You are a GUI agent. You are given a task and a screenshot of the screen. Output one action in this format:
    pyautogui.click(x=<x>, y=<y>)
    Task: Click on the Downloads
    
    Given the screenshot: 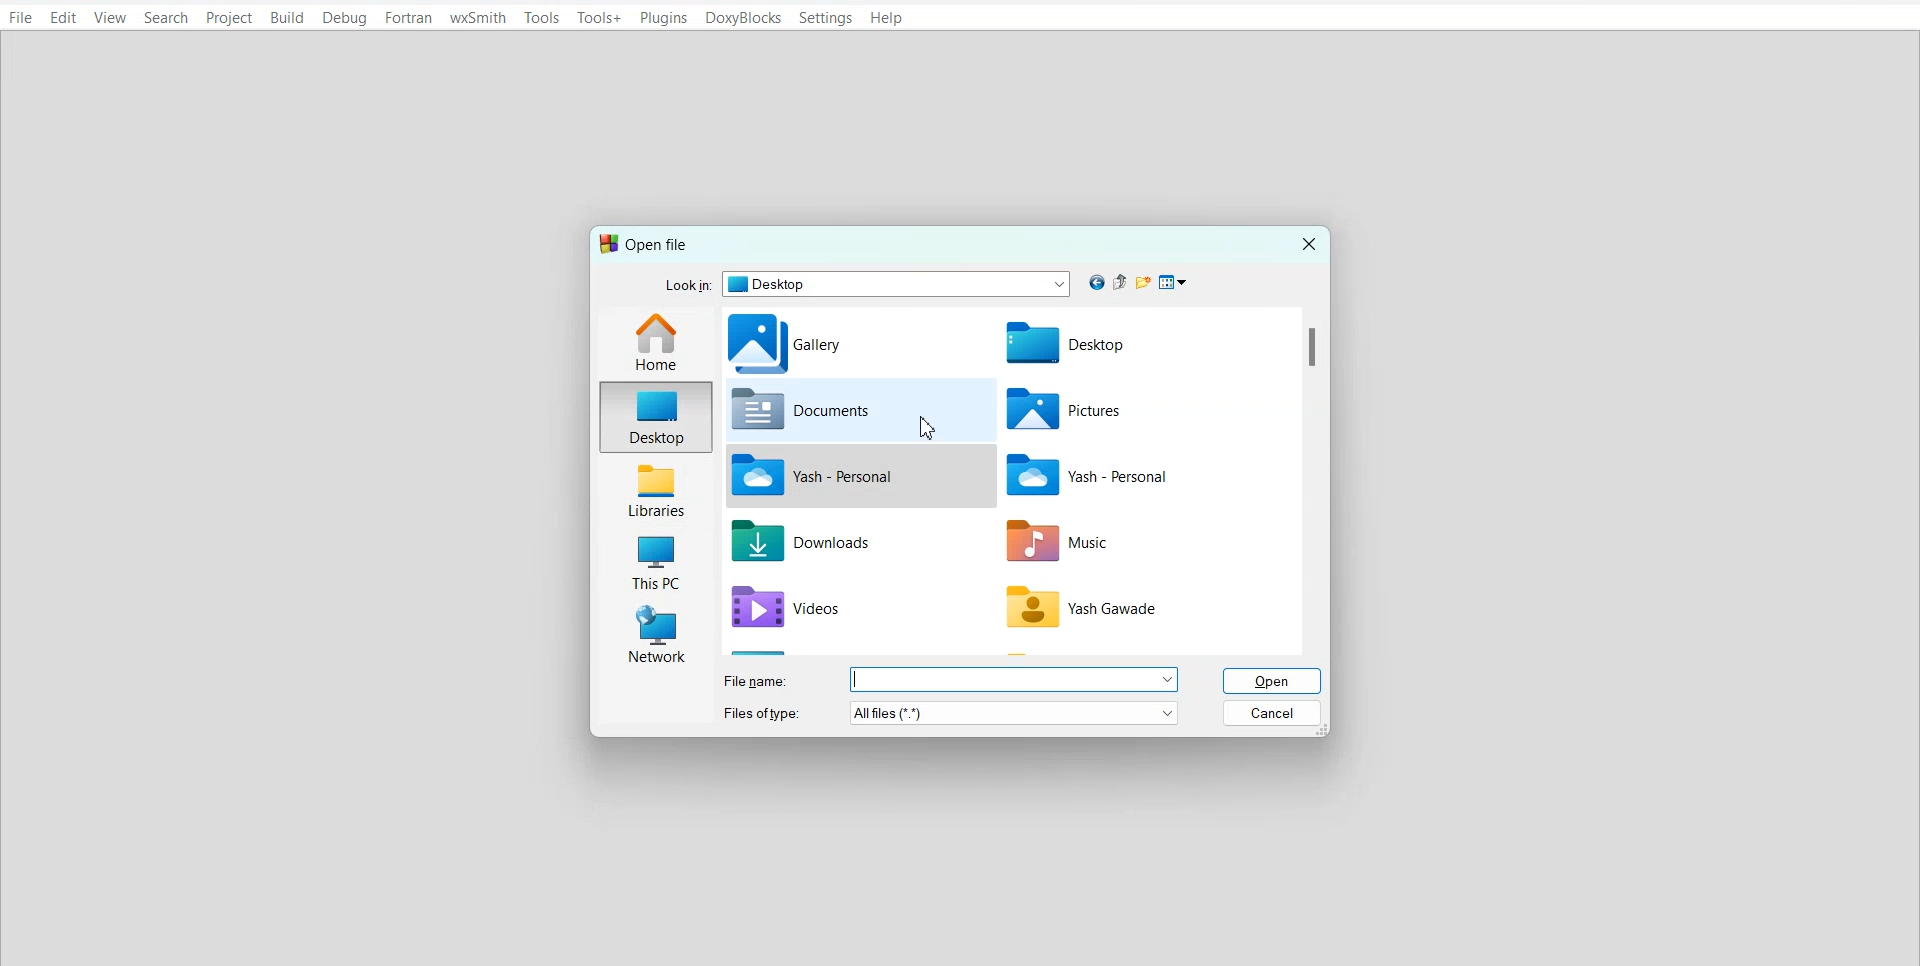 What is the action you would take?
    pyautogui.click(x=860, y=538)
    